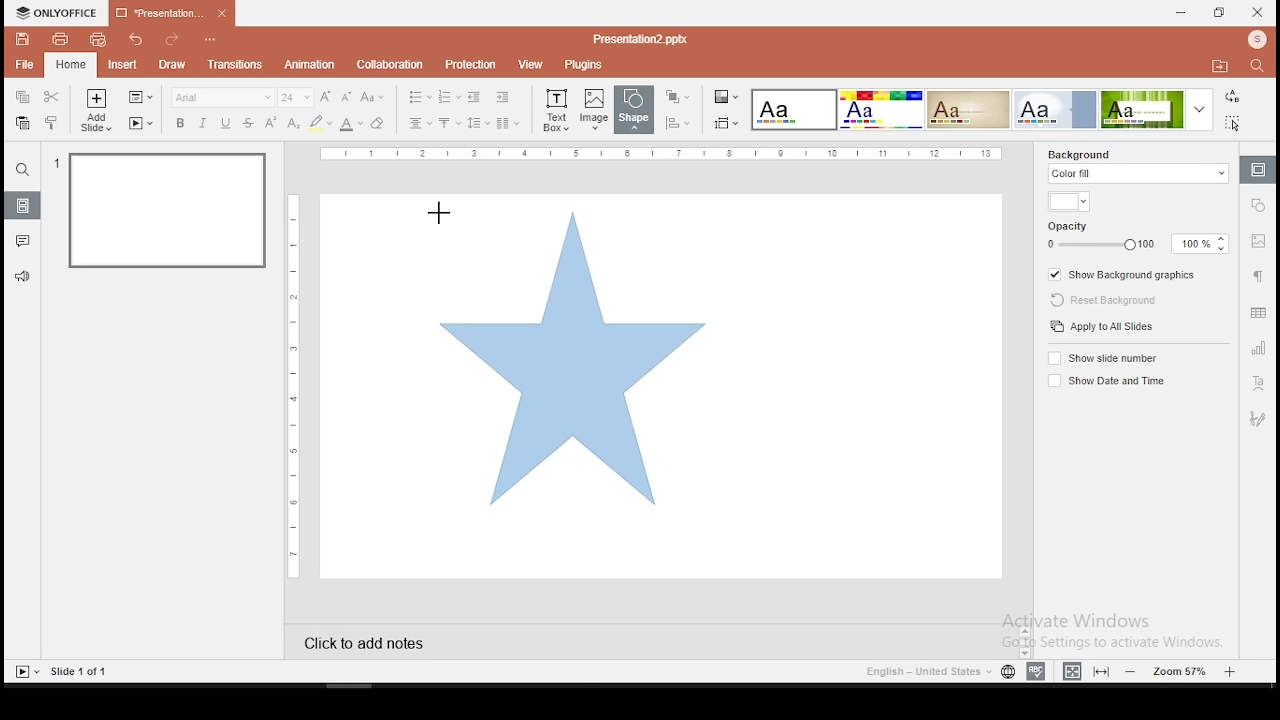 This screenshot has height=720, width=1280. I want to click on insert, so click(121, 63).